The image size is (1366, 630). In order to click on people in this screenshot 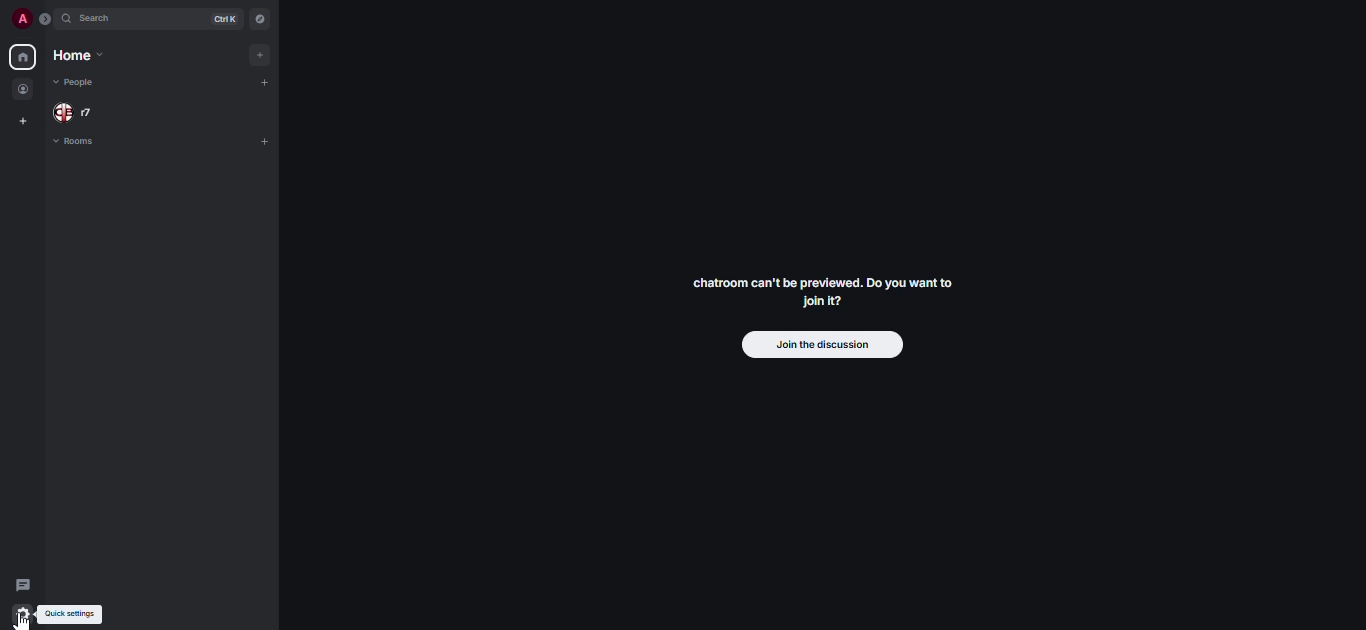, I will do `click(83, 84)`.